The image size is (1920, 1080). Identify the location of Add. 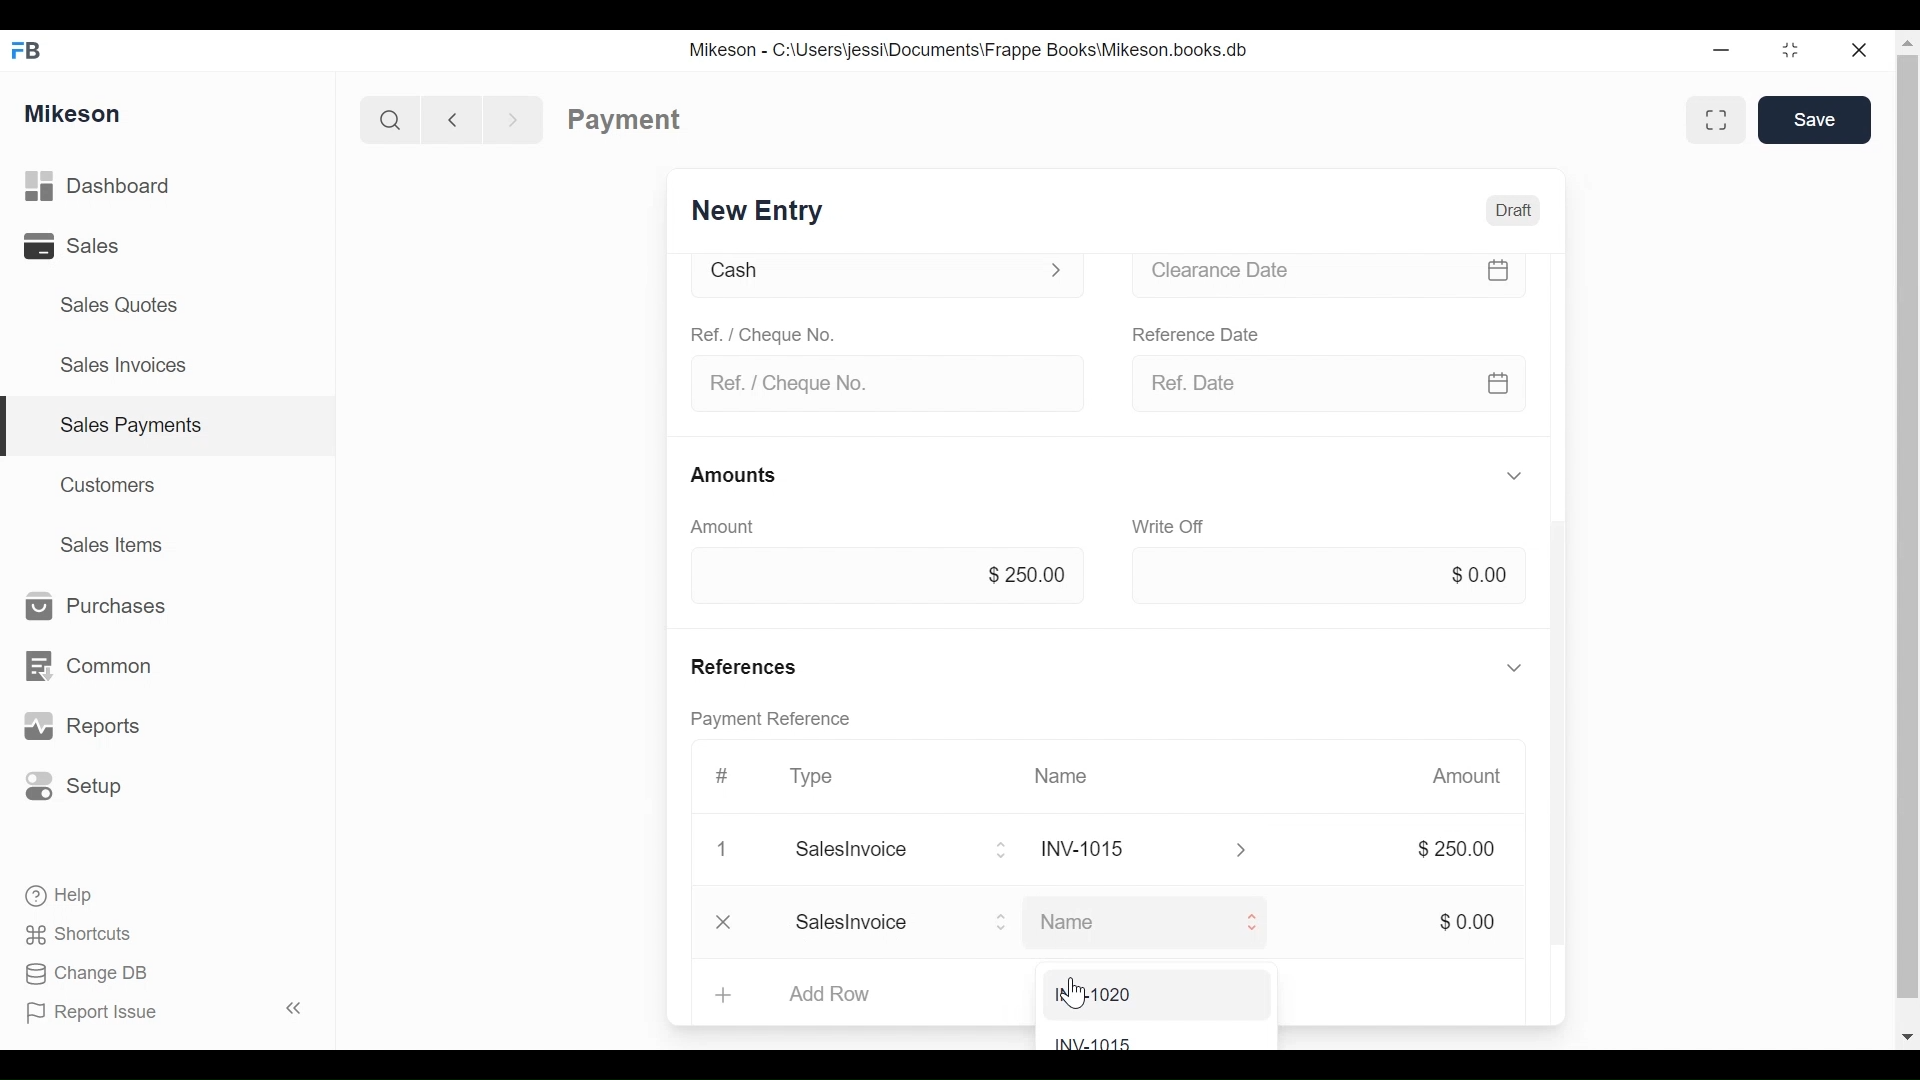
(731, 991).